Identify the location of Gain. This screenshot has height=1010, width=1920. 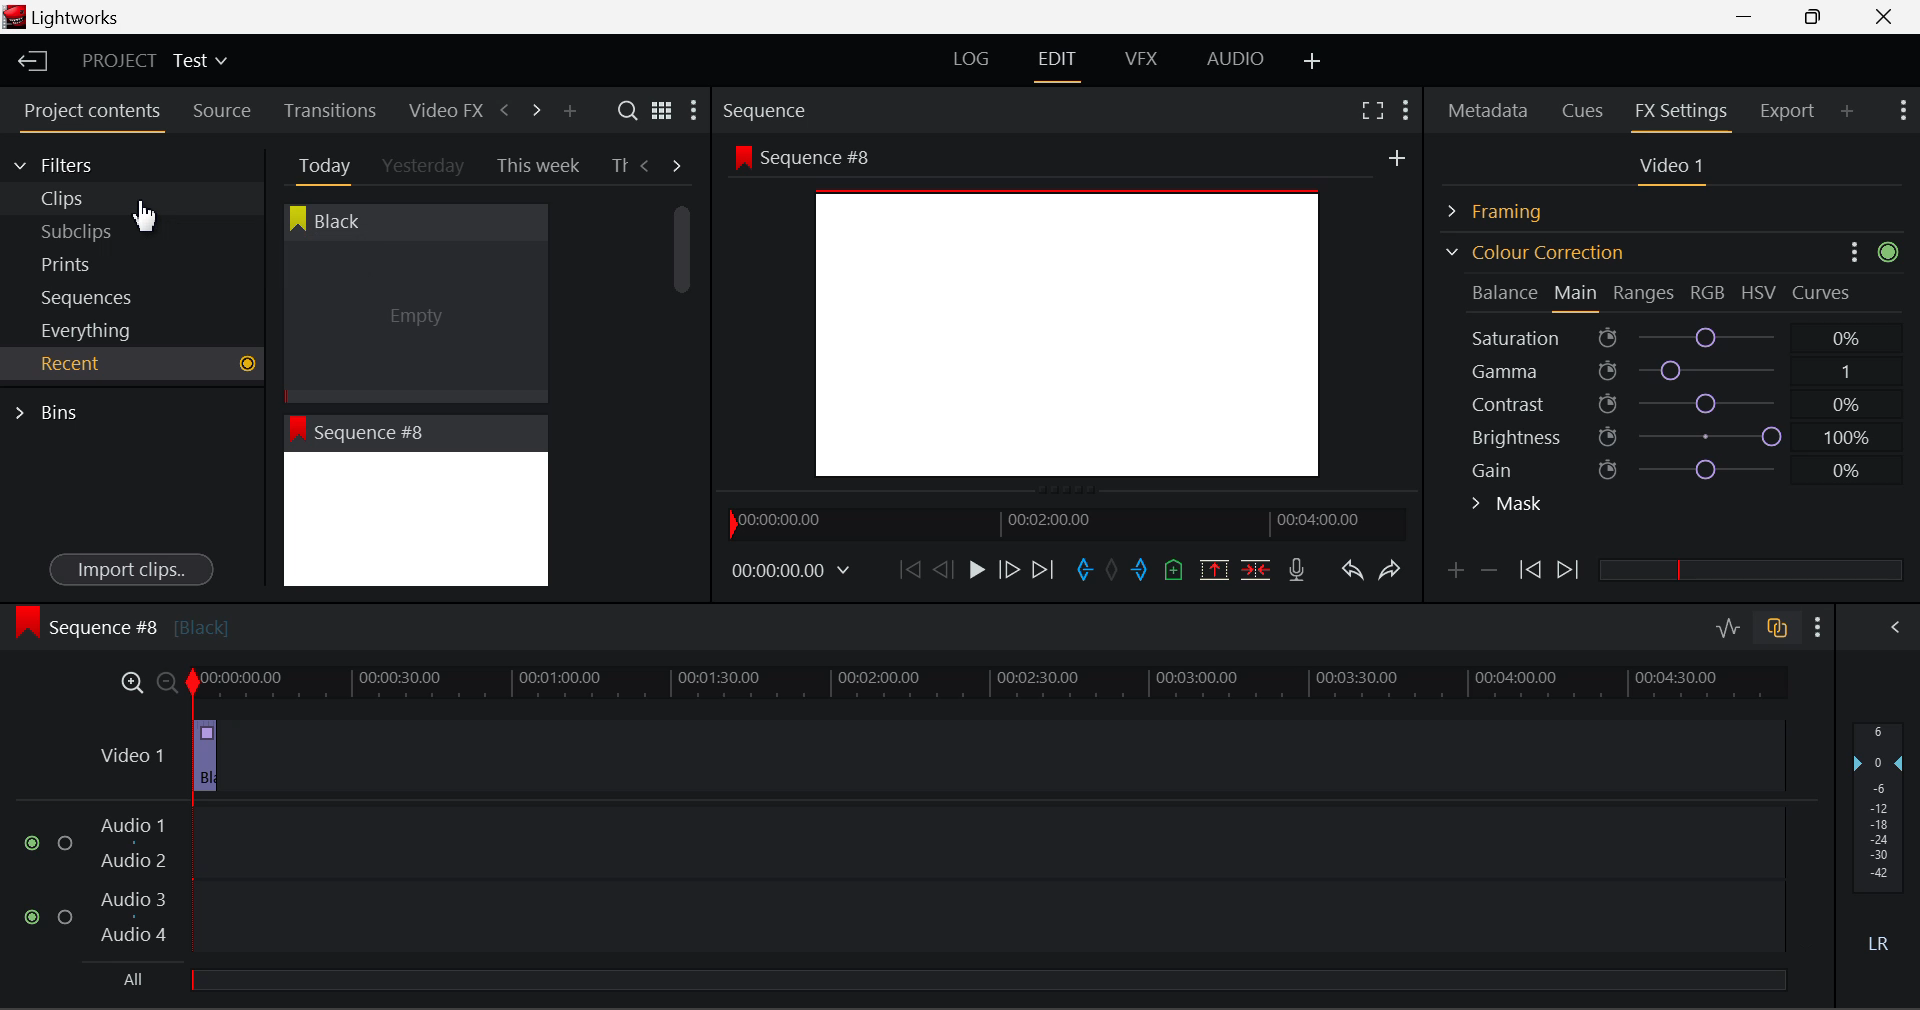
(1692, 466).